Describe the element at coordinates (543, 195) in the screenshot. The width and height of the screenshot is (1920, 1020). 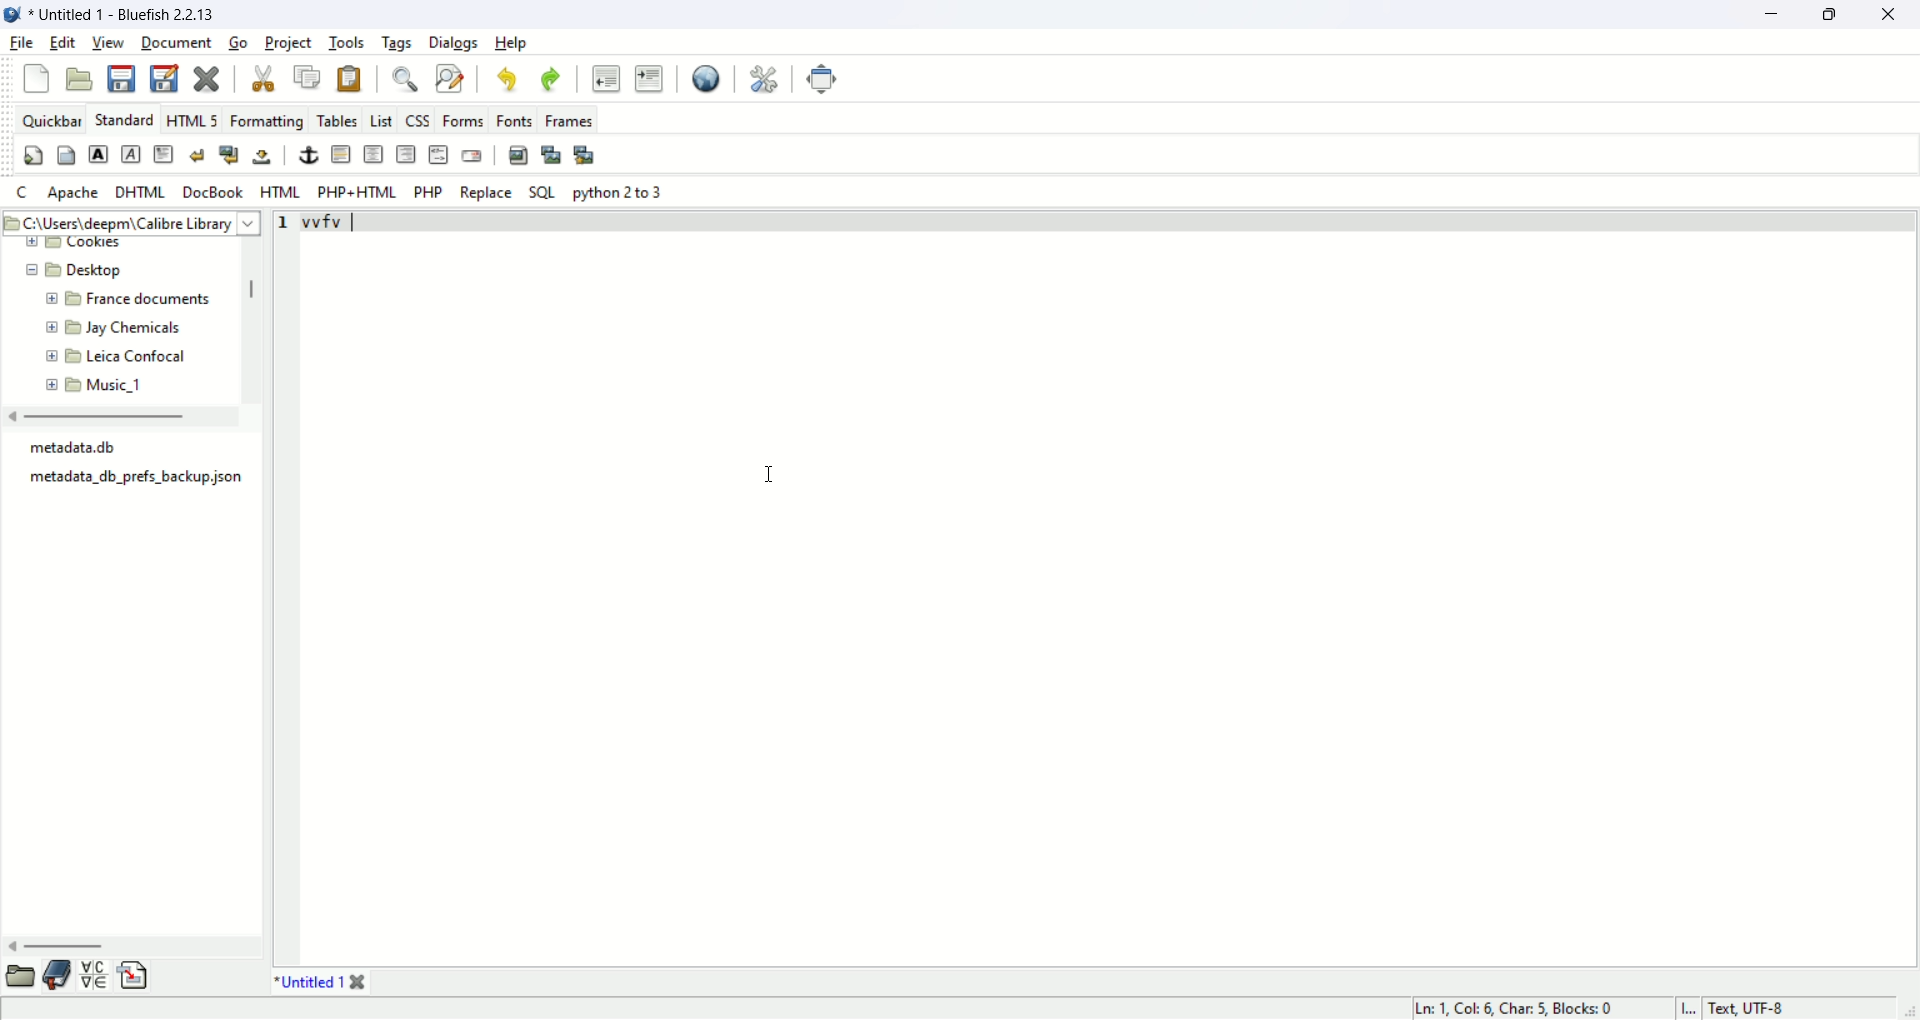
I see `SQL` at that location.